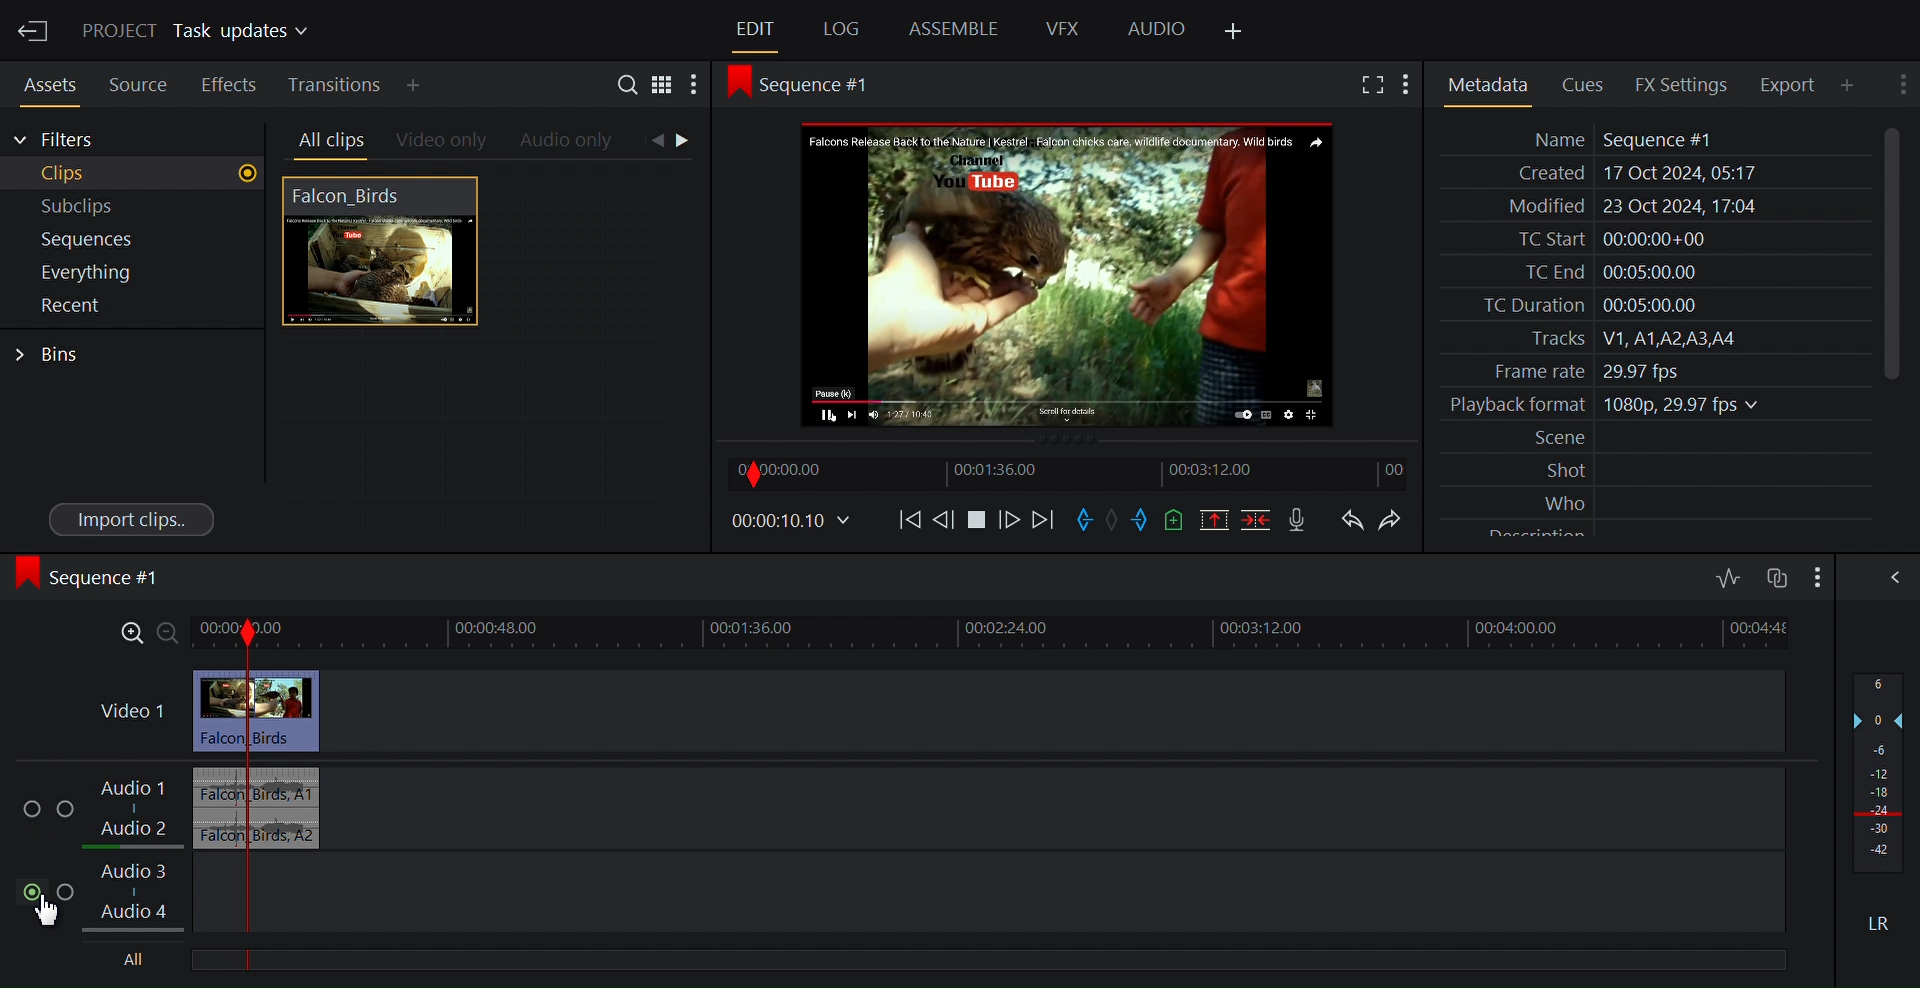  Describe the element at coordinates (1651, 174) in the screenshot. I see `Created` at that location.